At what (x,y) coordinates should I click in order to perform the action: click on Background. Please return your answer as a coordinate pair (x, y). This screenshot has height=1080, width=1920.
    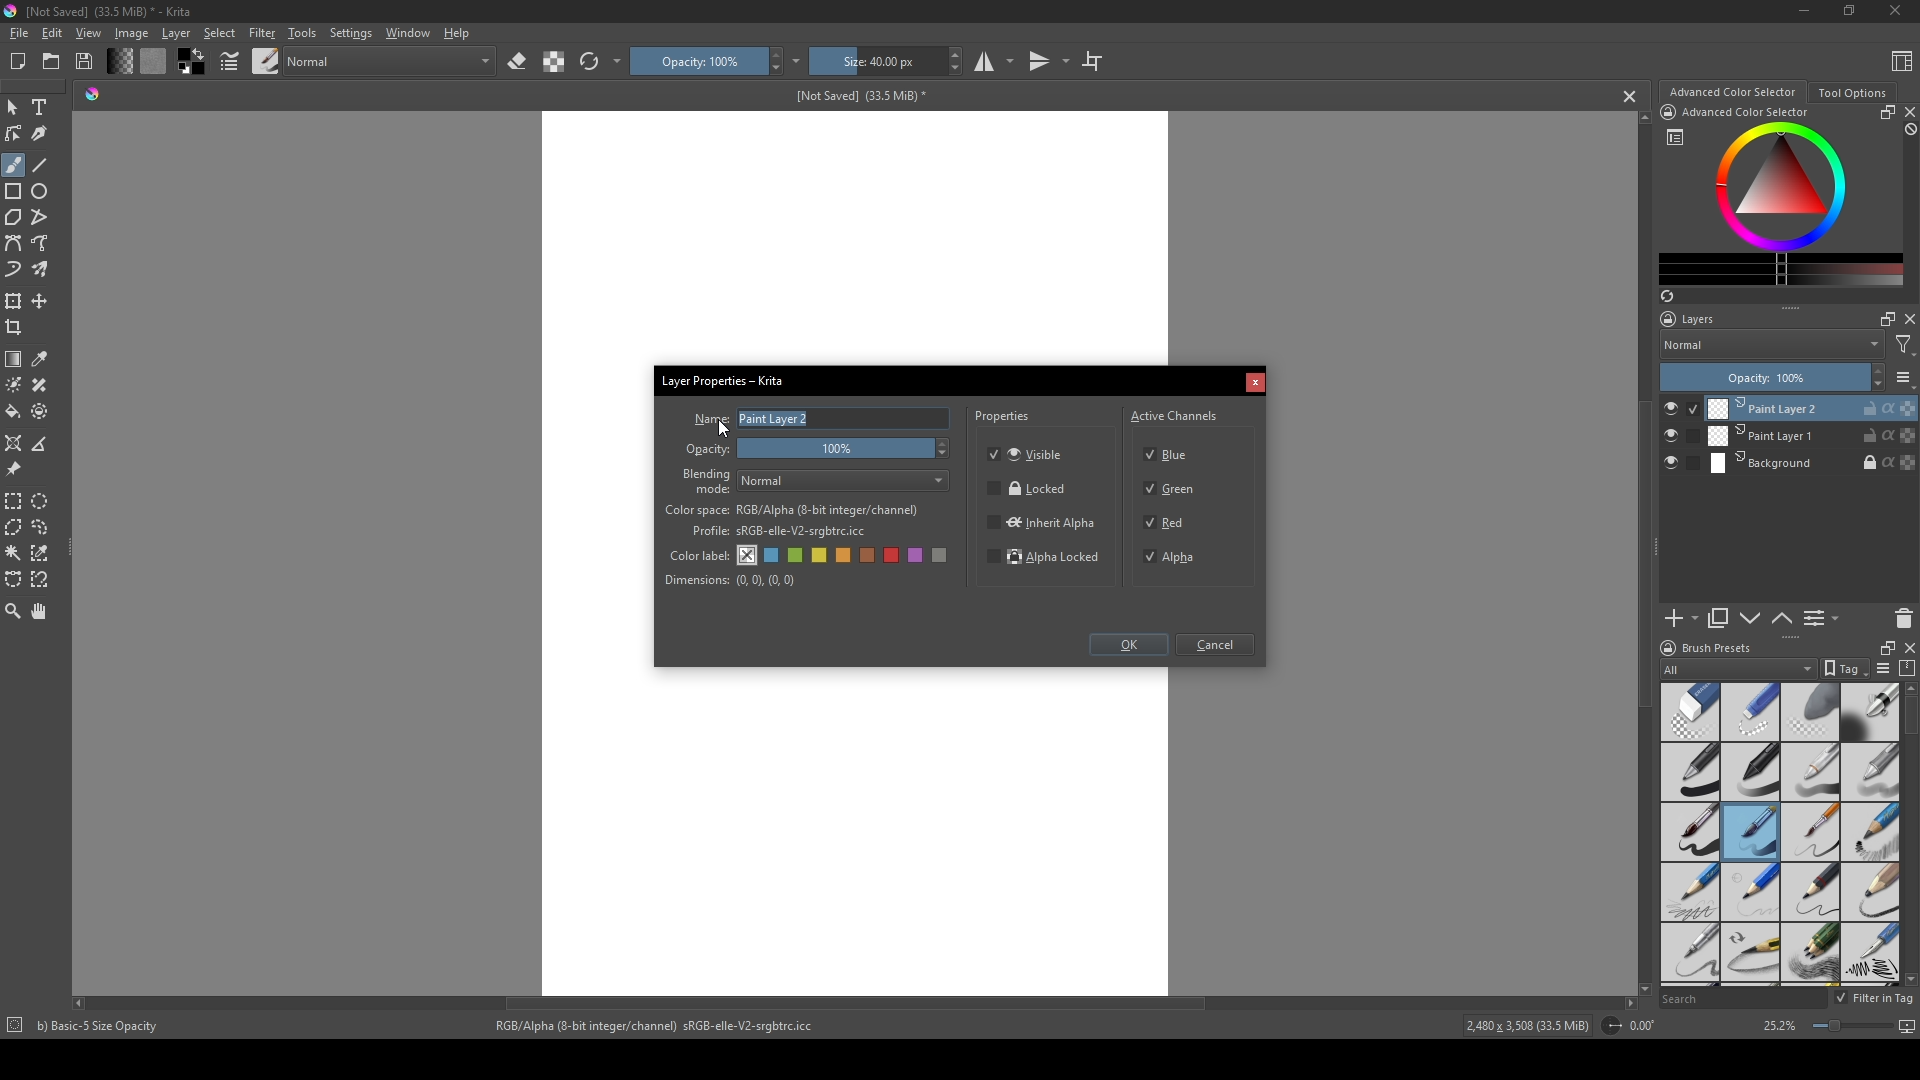
    Looking at the image, I should click on (1813, 464).